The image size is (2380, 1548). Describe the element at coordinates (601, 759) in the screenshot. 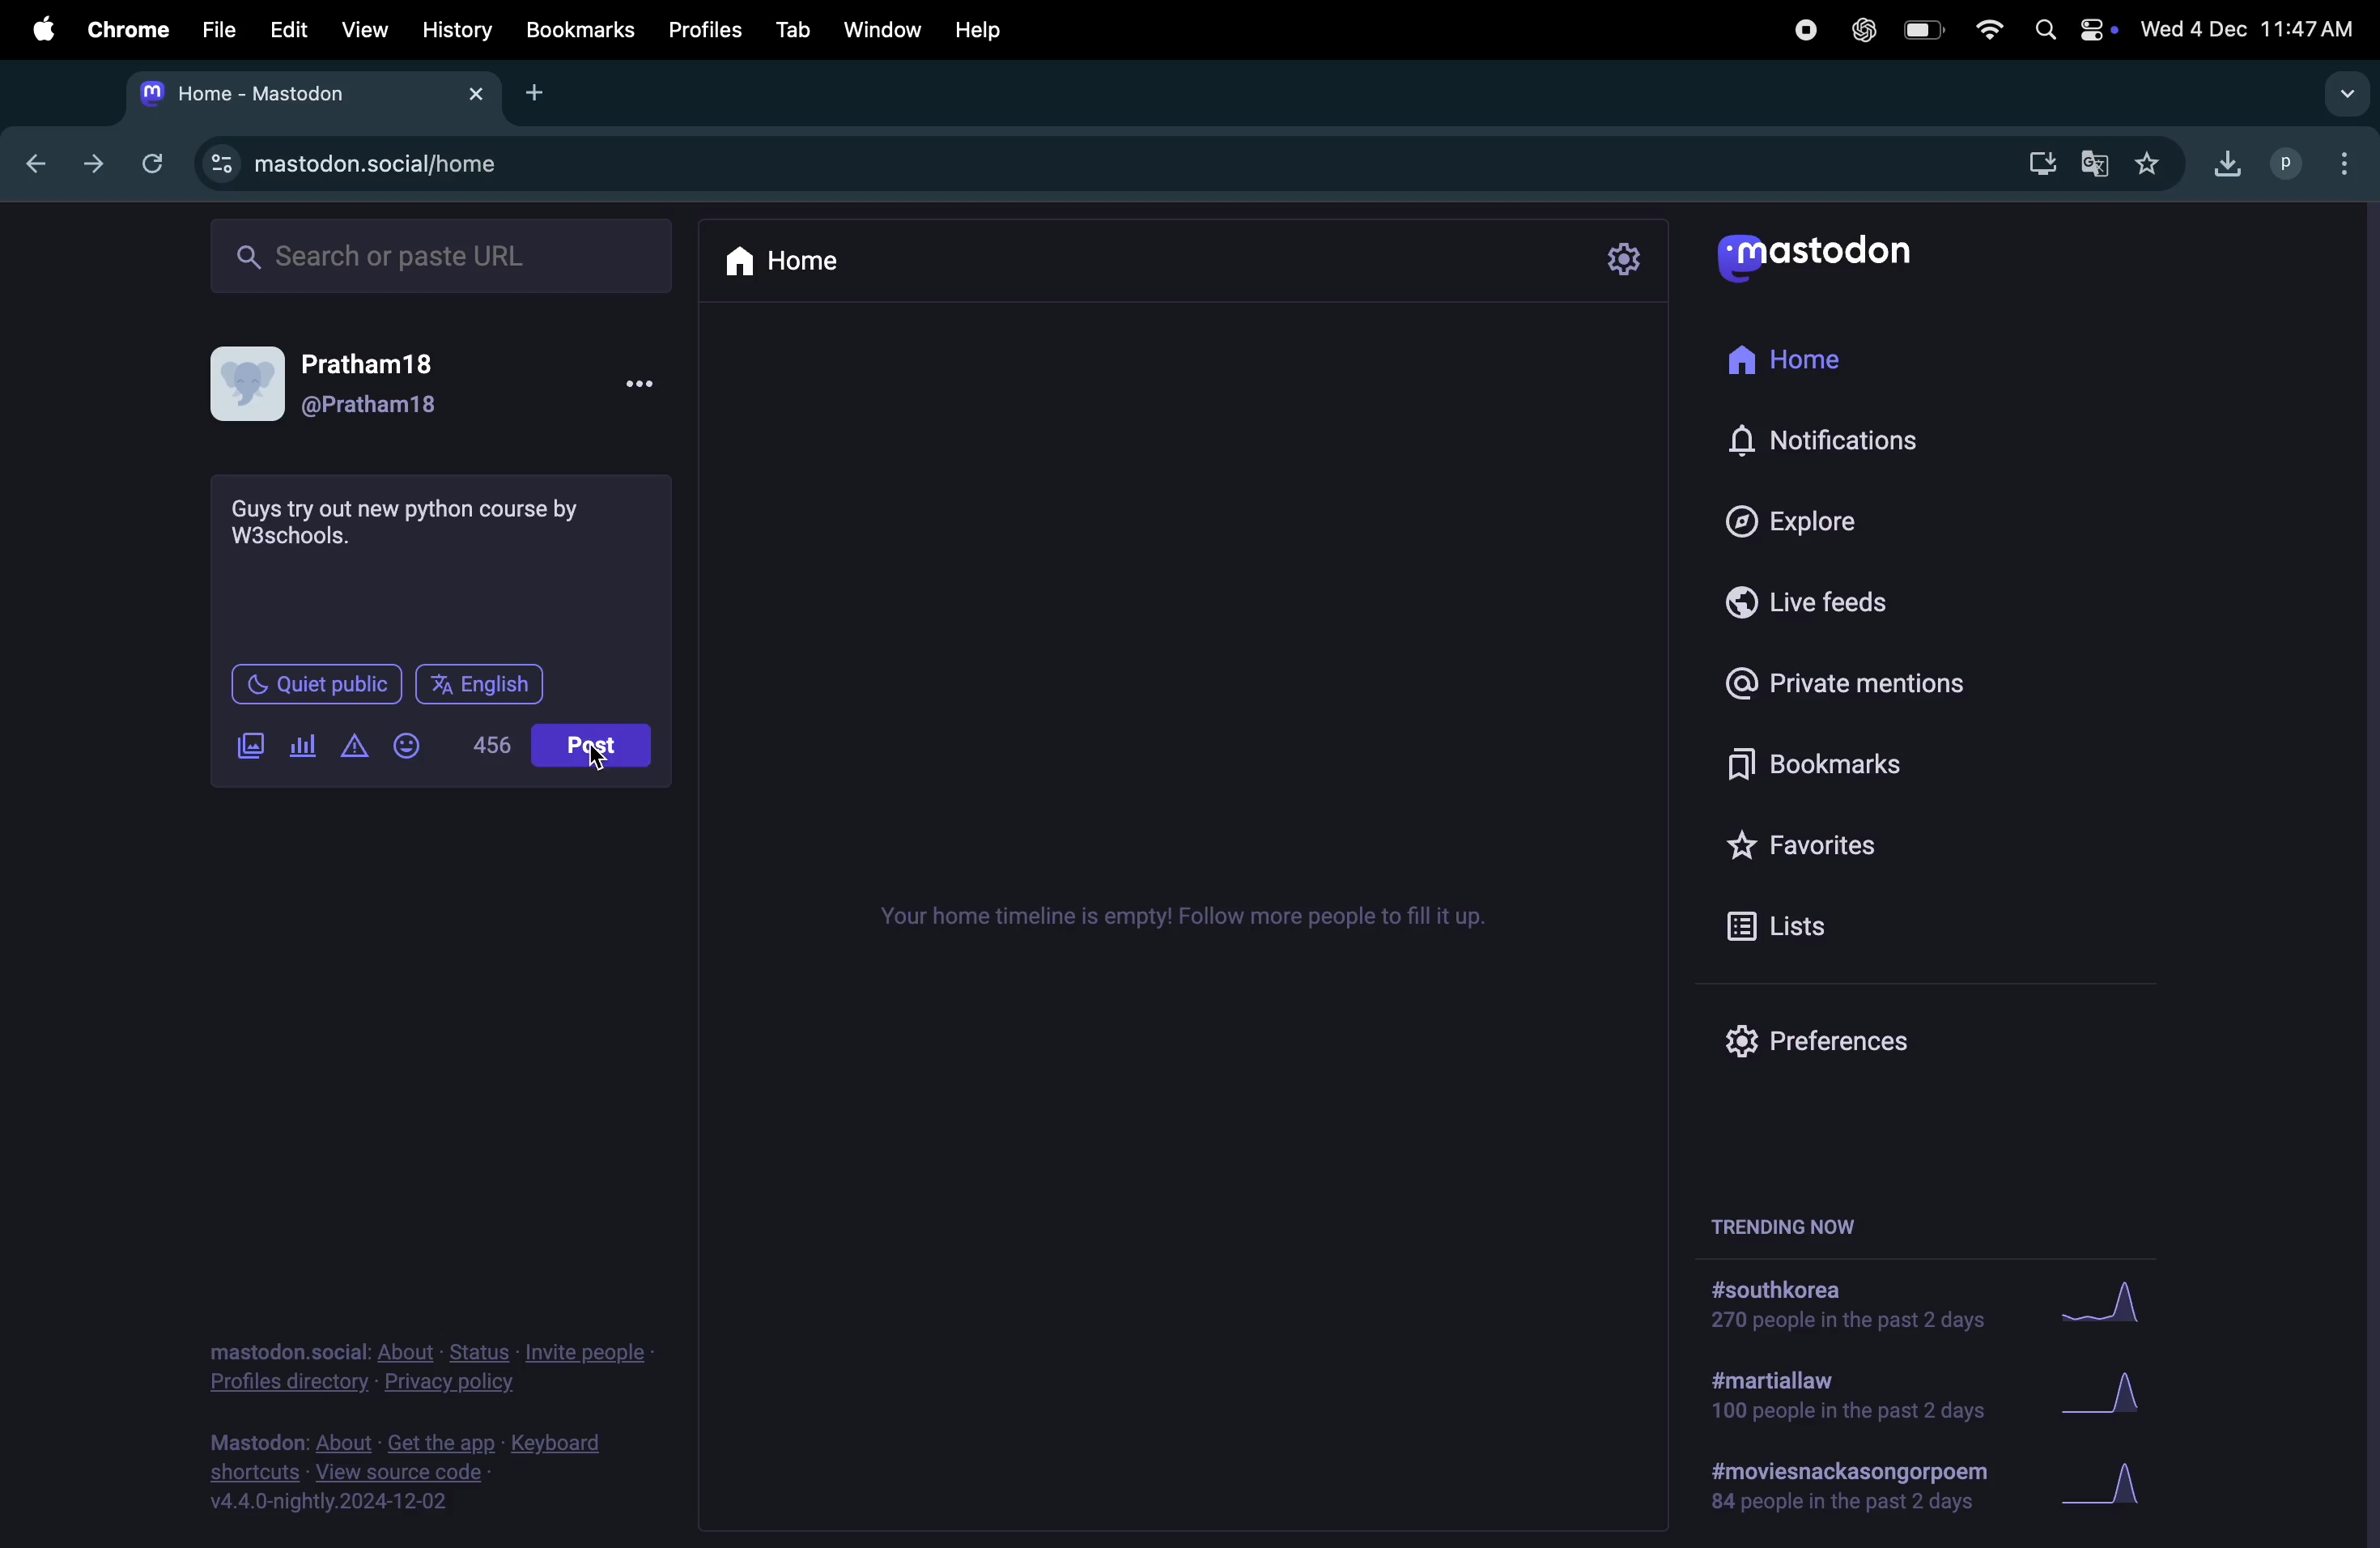

I see `cursor` at that location.